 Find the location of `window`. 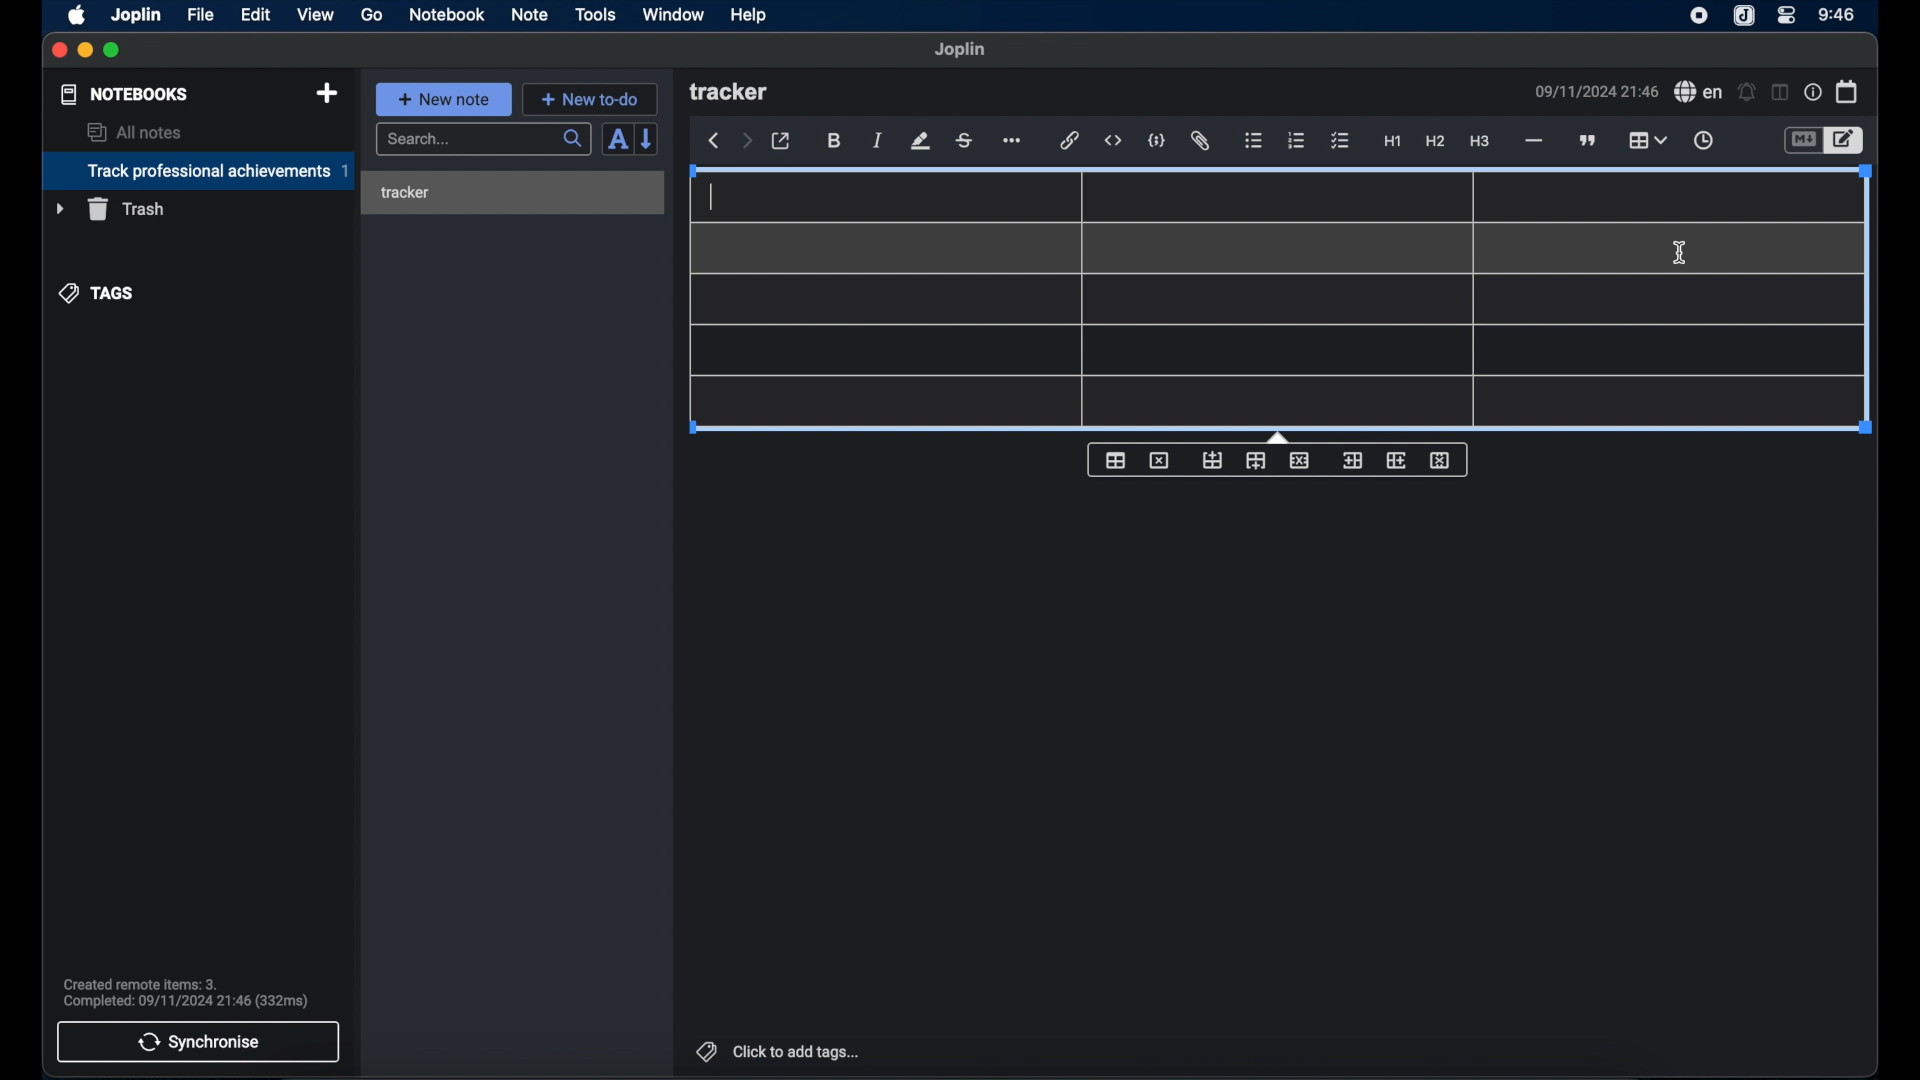

window is located at coordinates (672, 14).